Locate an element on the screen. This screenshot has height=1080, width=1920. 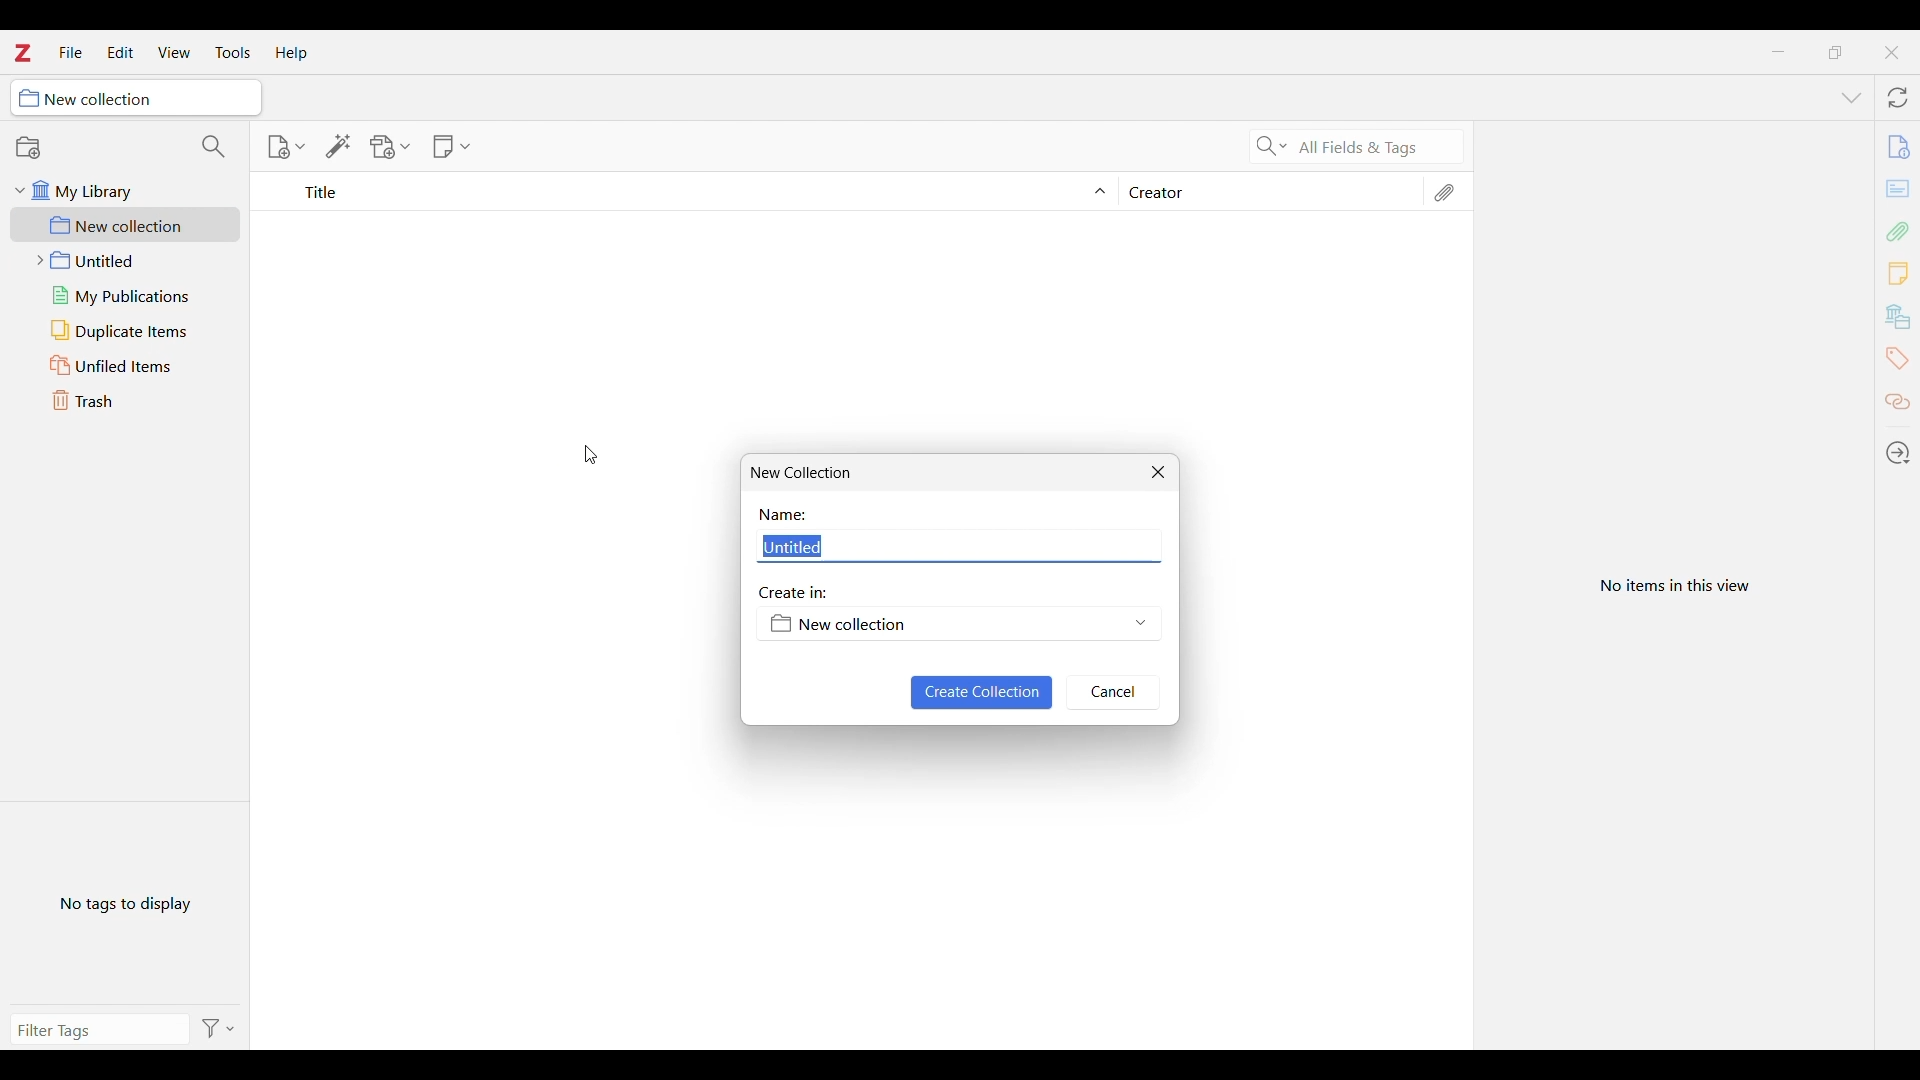
Software logo is located at coordinates (23, 53).